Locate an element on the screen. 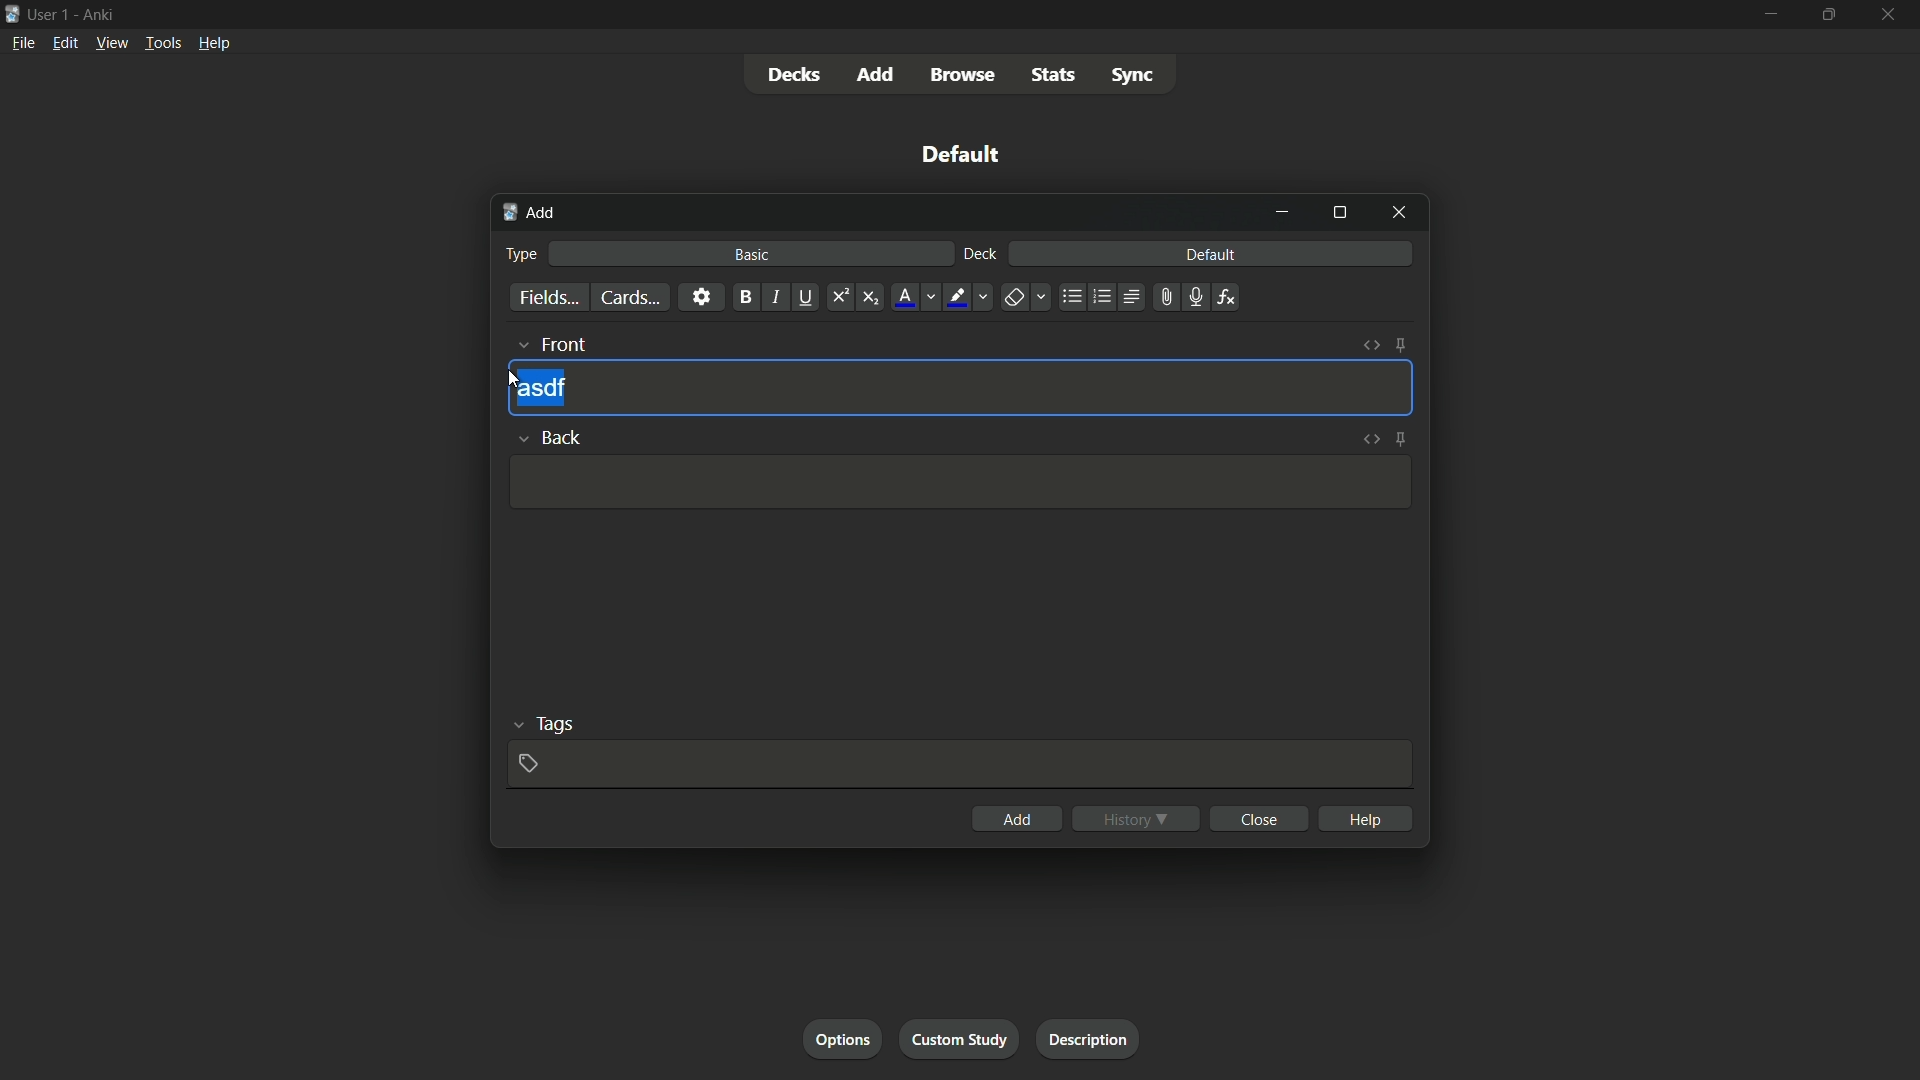 The height and width of the screenshot is (1080, 1920). add is located at coordinates (535, 214).